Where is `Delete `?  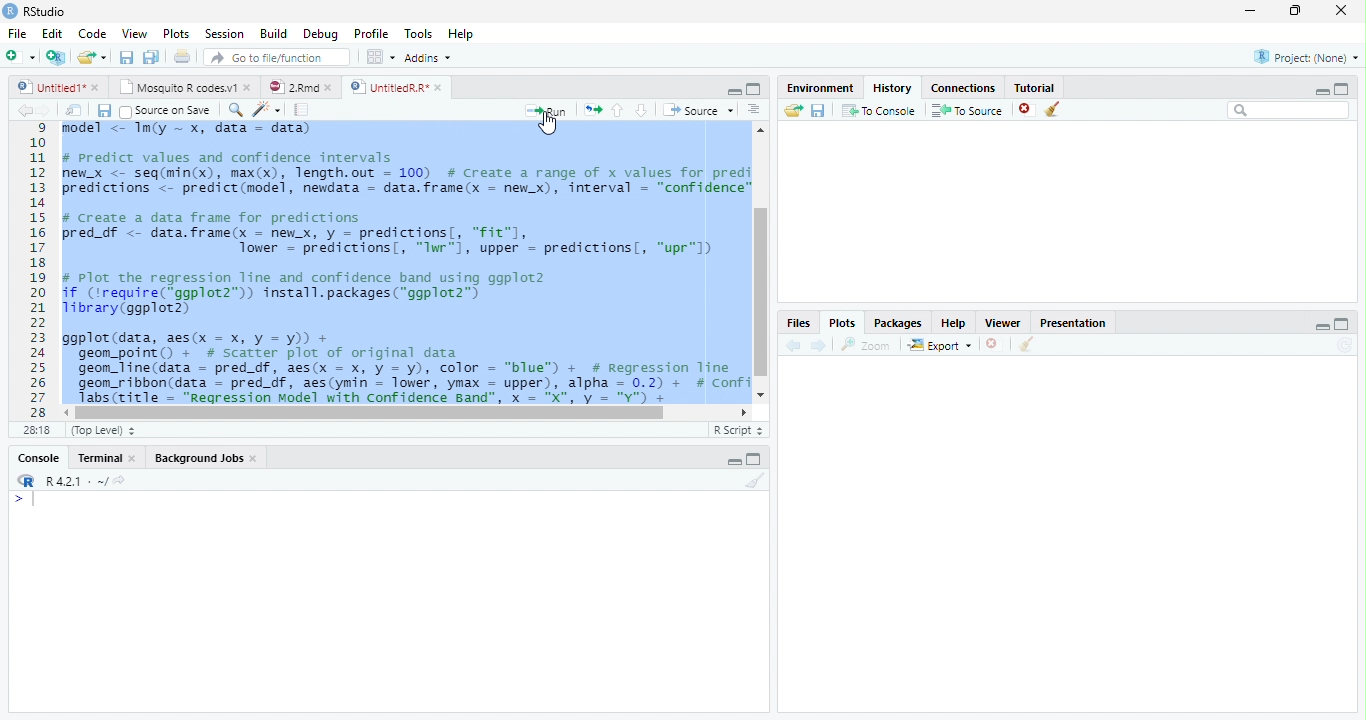 Delete  is located at coordinates (994, 345).